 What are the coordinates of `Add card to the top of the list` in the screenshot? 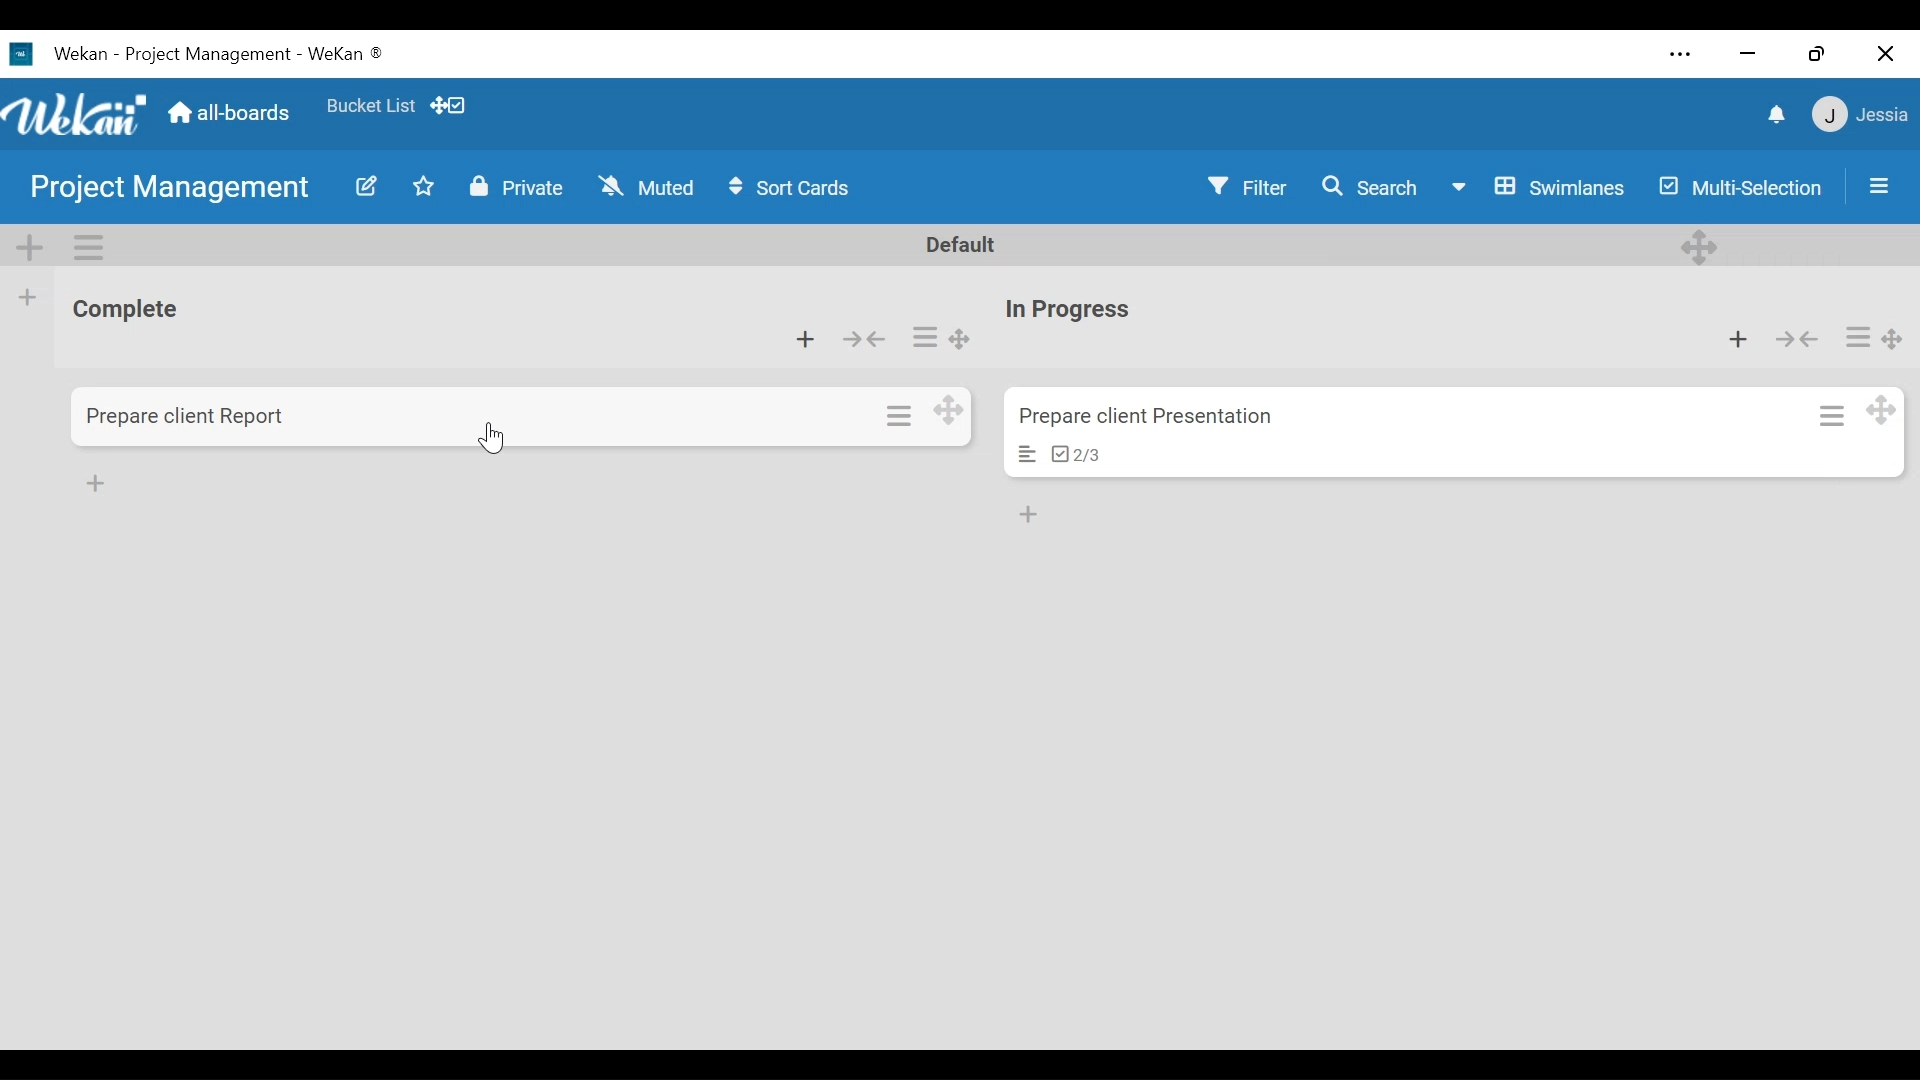 It's located at (807, 340).